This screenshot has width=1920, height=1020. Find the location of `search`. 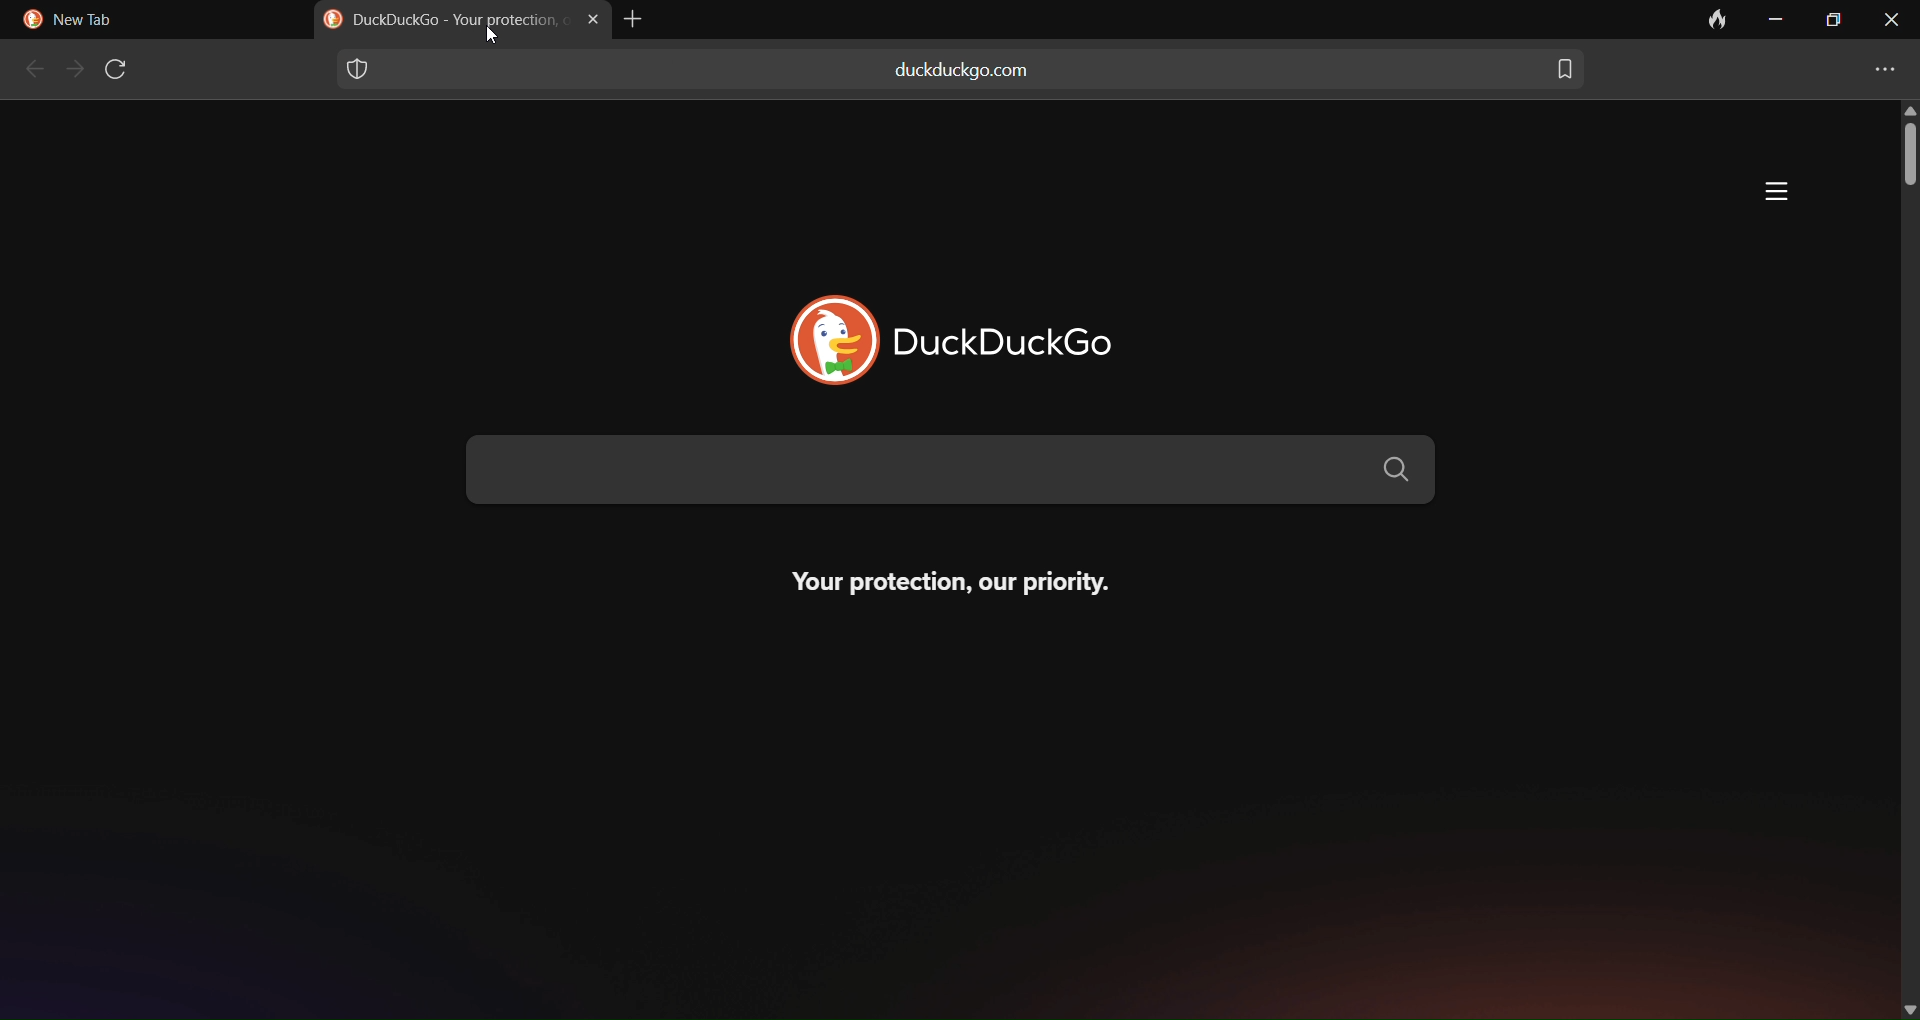

search is located at coordinates (950, 474).